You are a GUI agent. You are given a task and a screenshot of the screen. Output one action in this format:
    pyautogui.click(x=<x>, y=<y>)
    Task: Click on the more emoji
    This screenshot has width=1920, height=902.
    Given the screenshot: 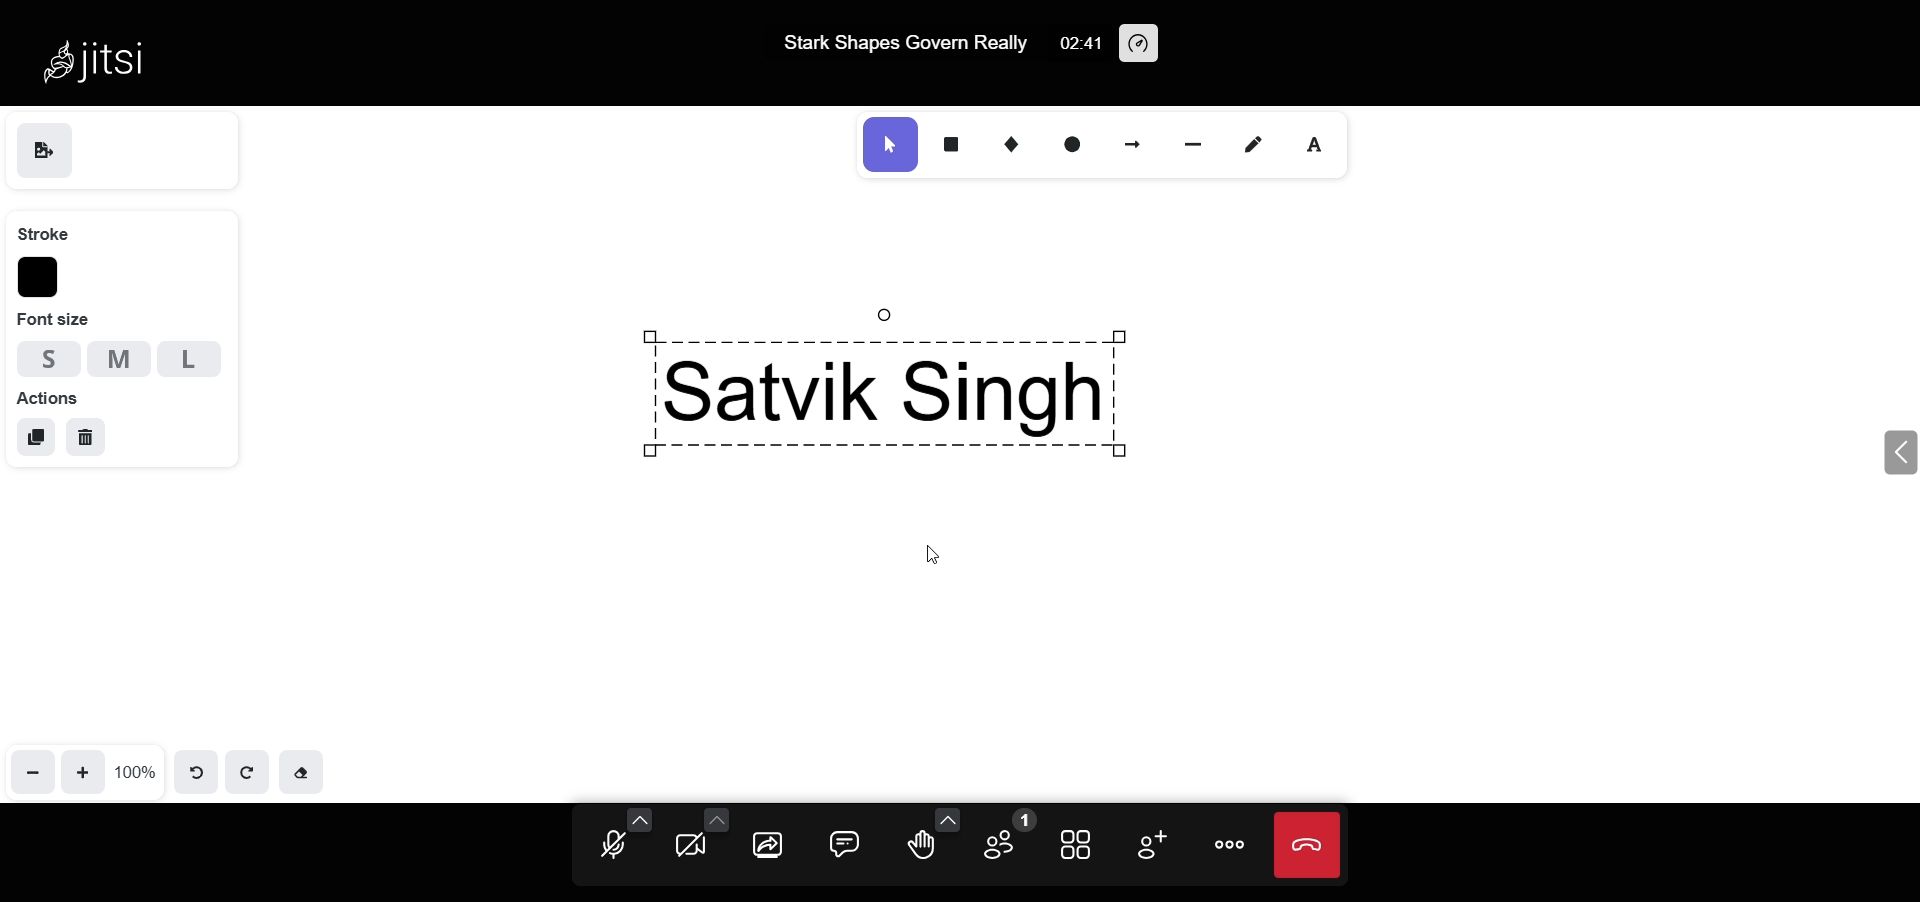 What is the action you would take?
    pyautogui.click(x=944, y=819)
    